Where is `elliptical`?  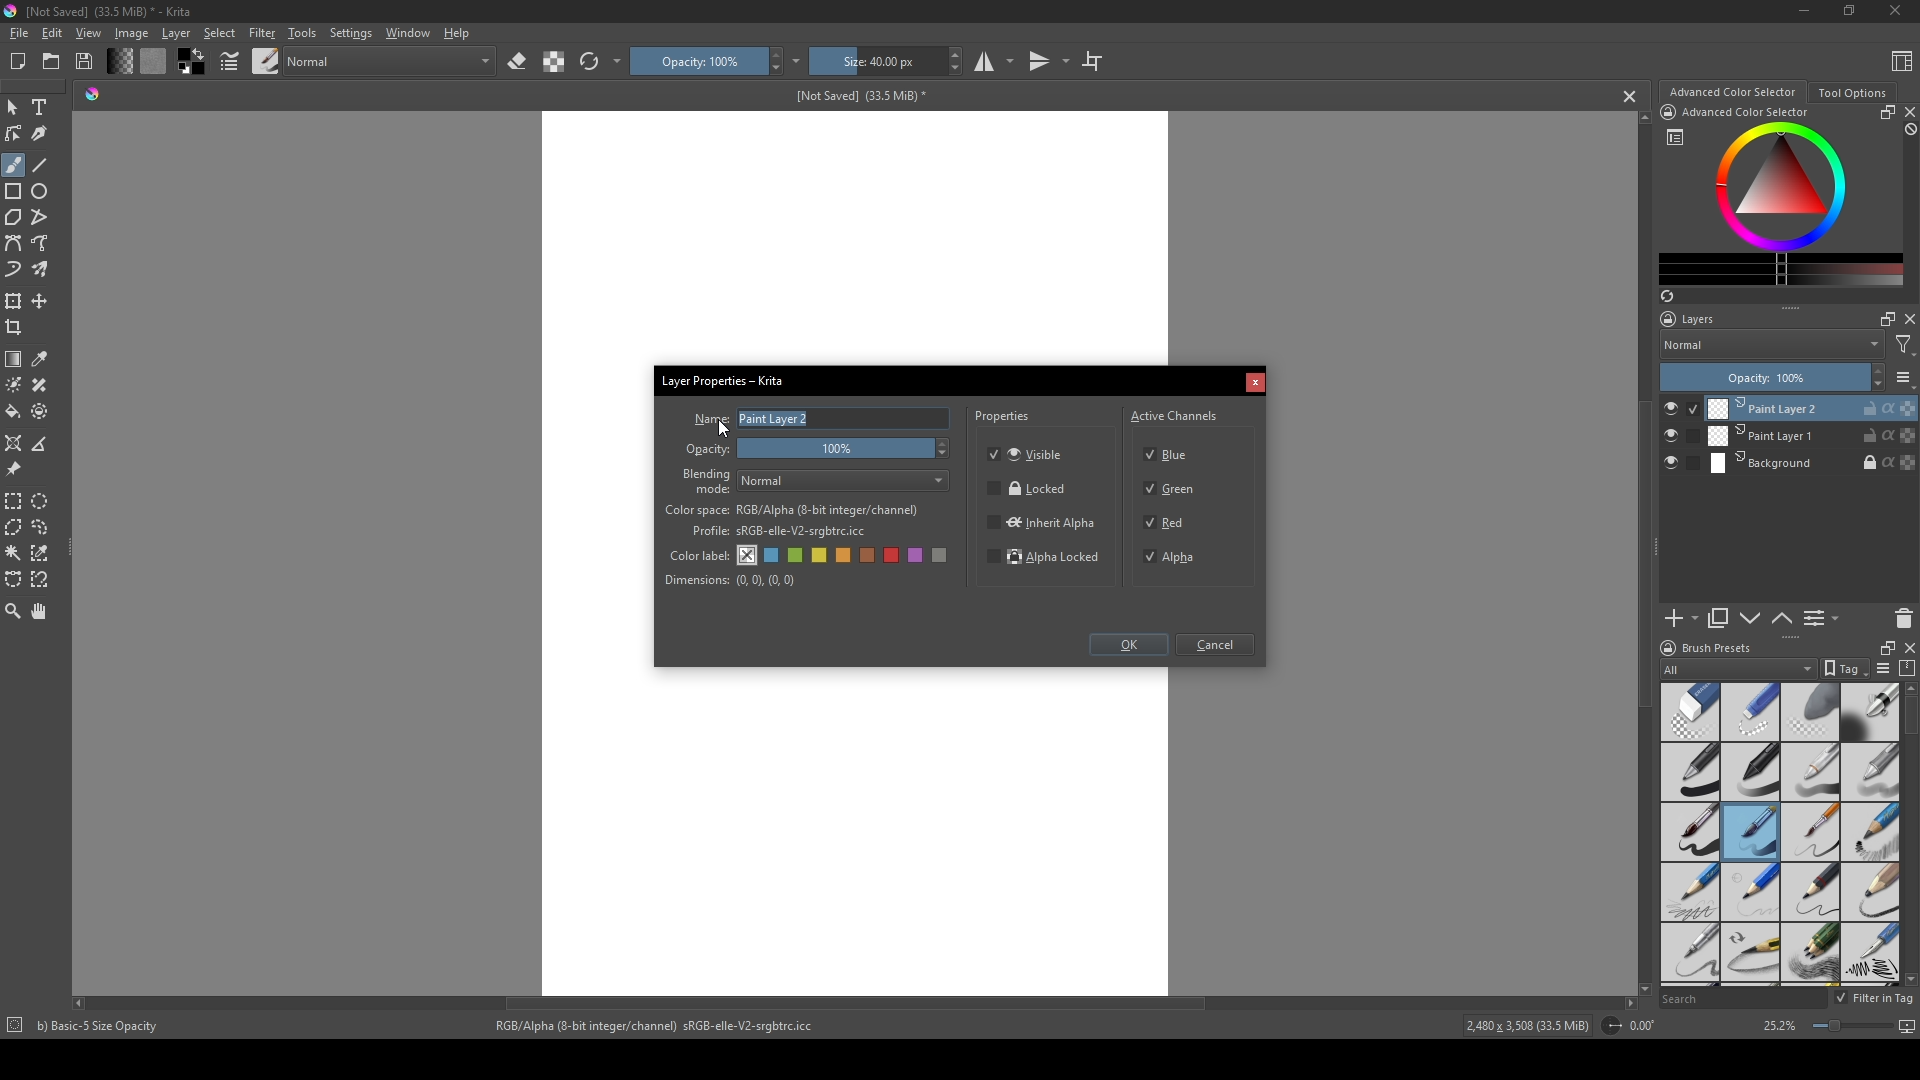
elliptical is located at coordinates (44, 500).